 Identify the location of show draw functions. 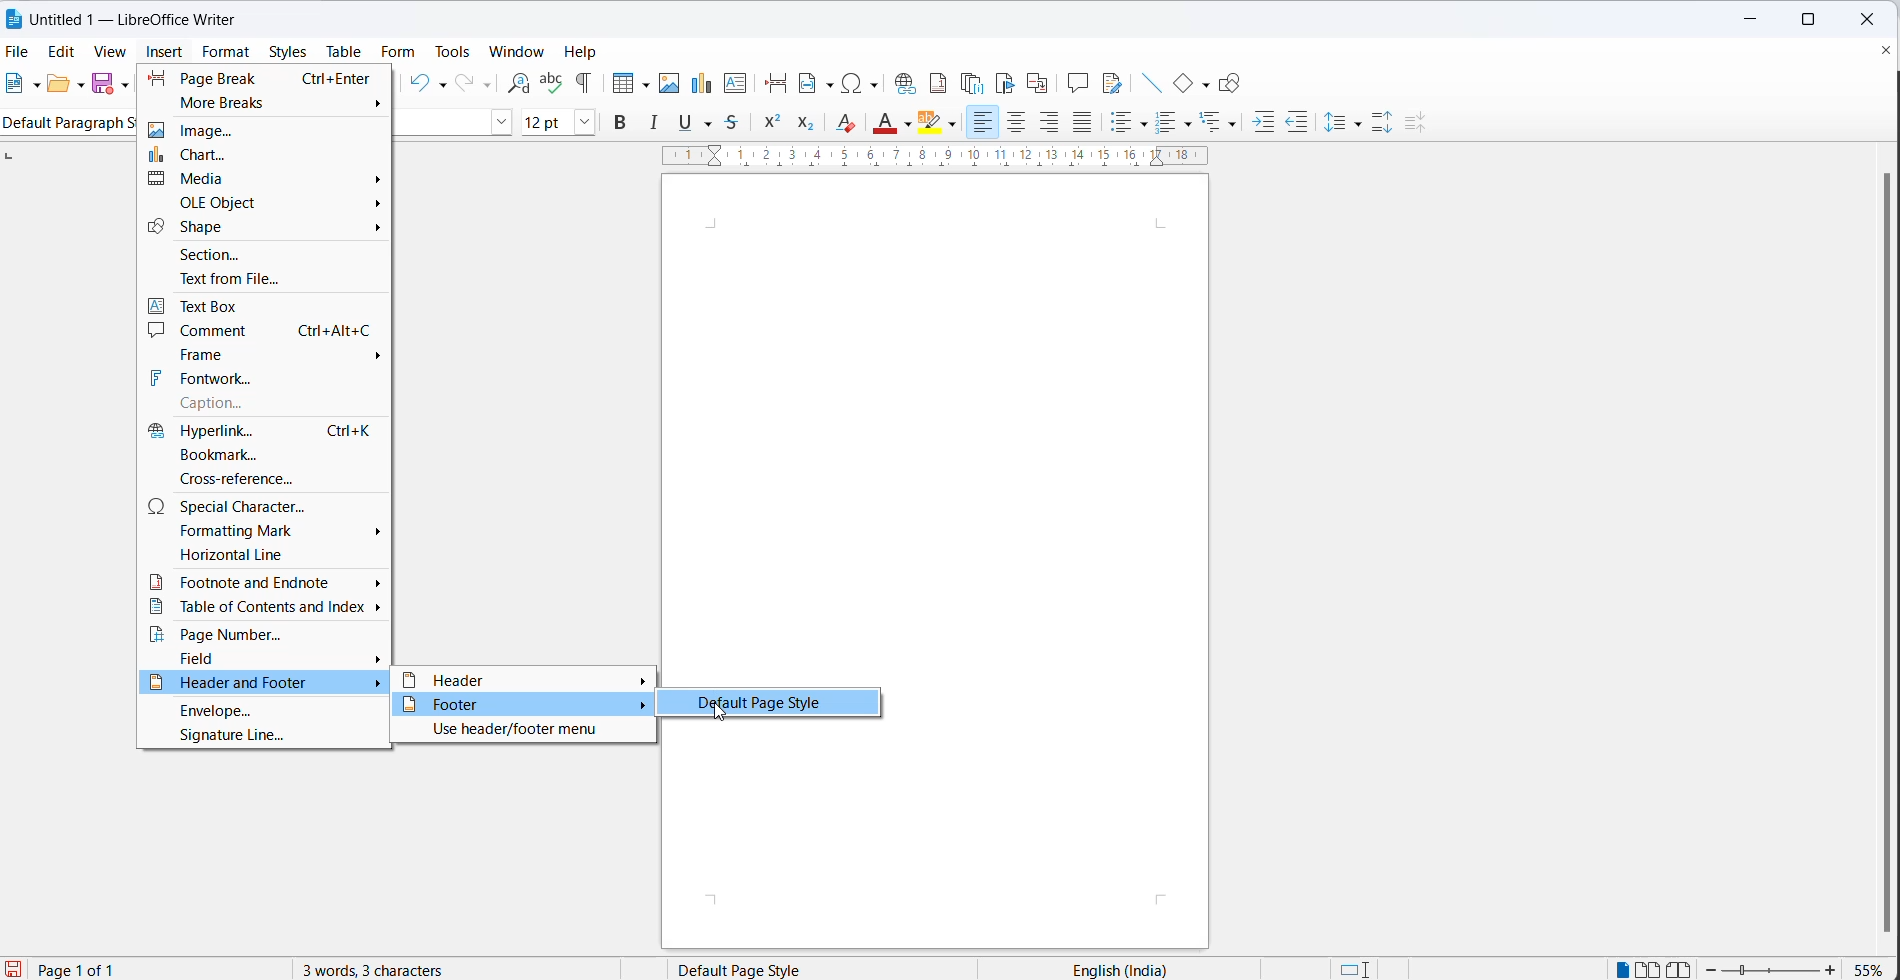
(1237, 83).